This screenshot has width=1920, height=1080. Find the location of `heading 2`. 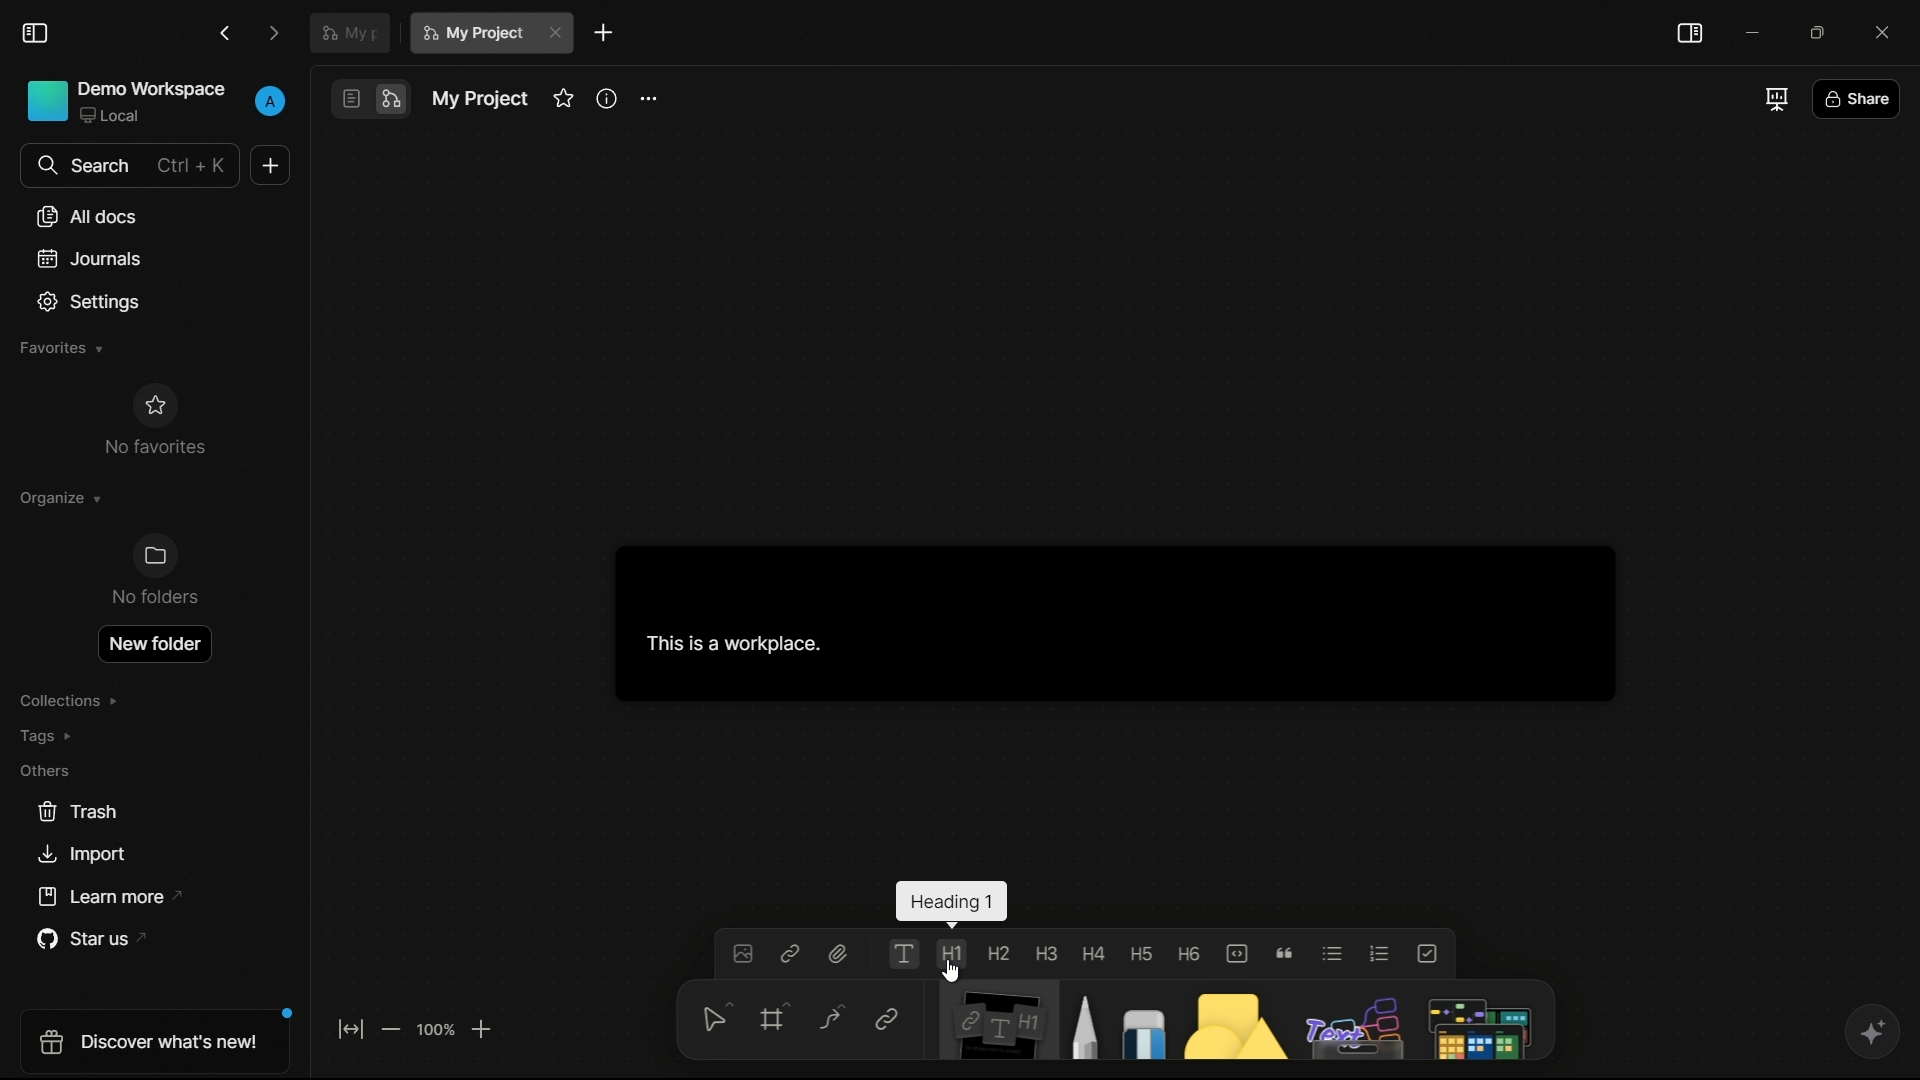

heading 2 is located at coordinates (996, 953).